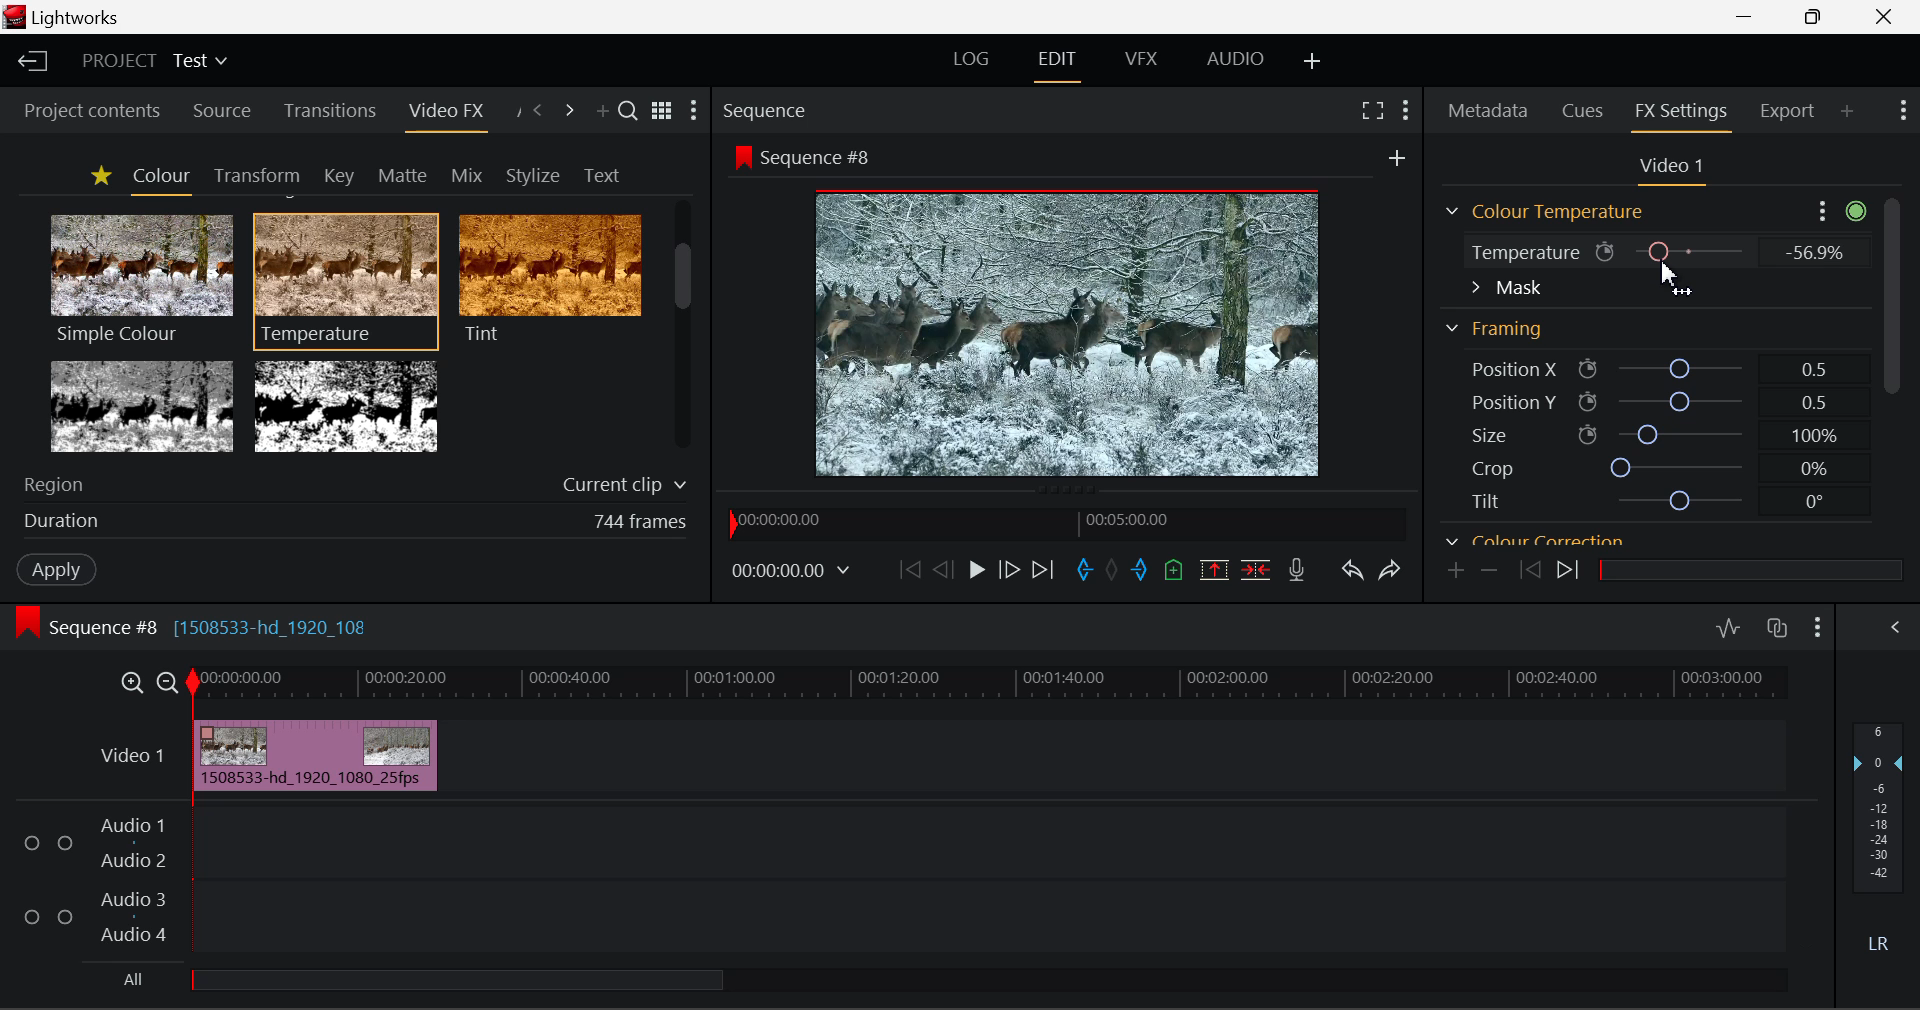 The height and width of the screenshot is (1010, 1920). Describe the element at coordinates (1296, 568) in the screenshot. I see `Record Voiceover` at that location.